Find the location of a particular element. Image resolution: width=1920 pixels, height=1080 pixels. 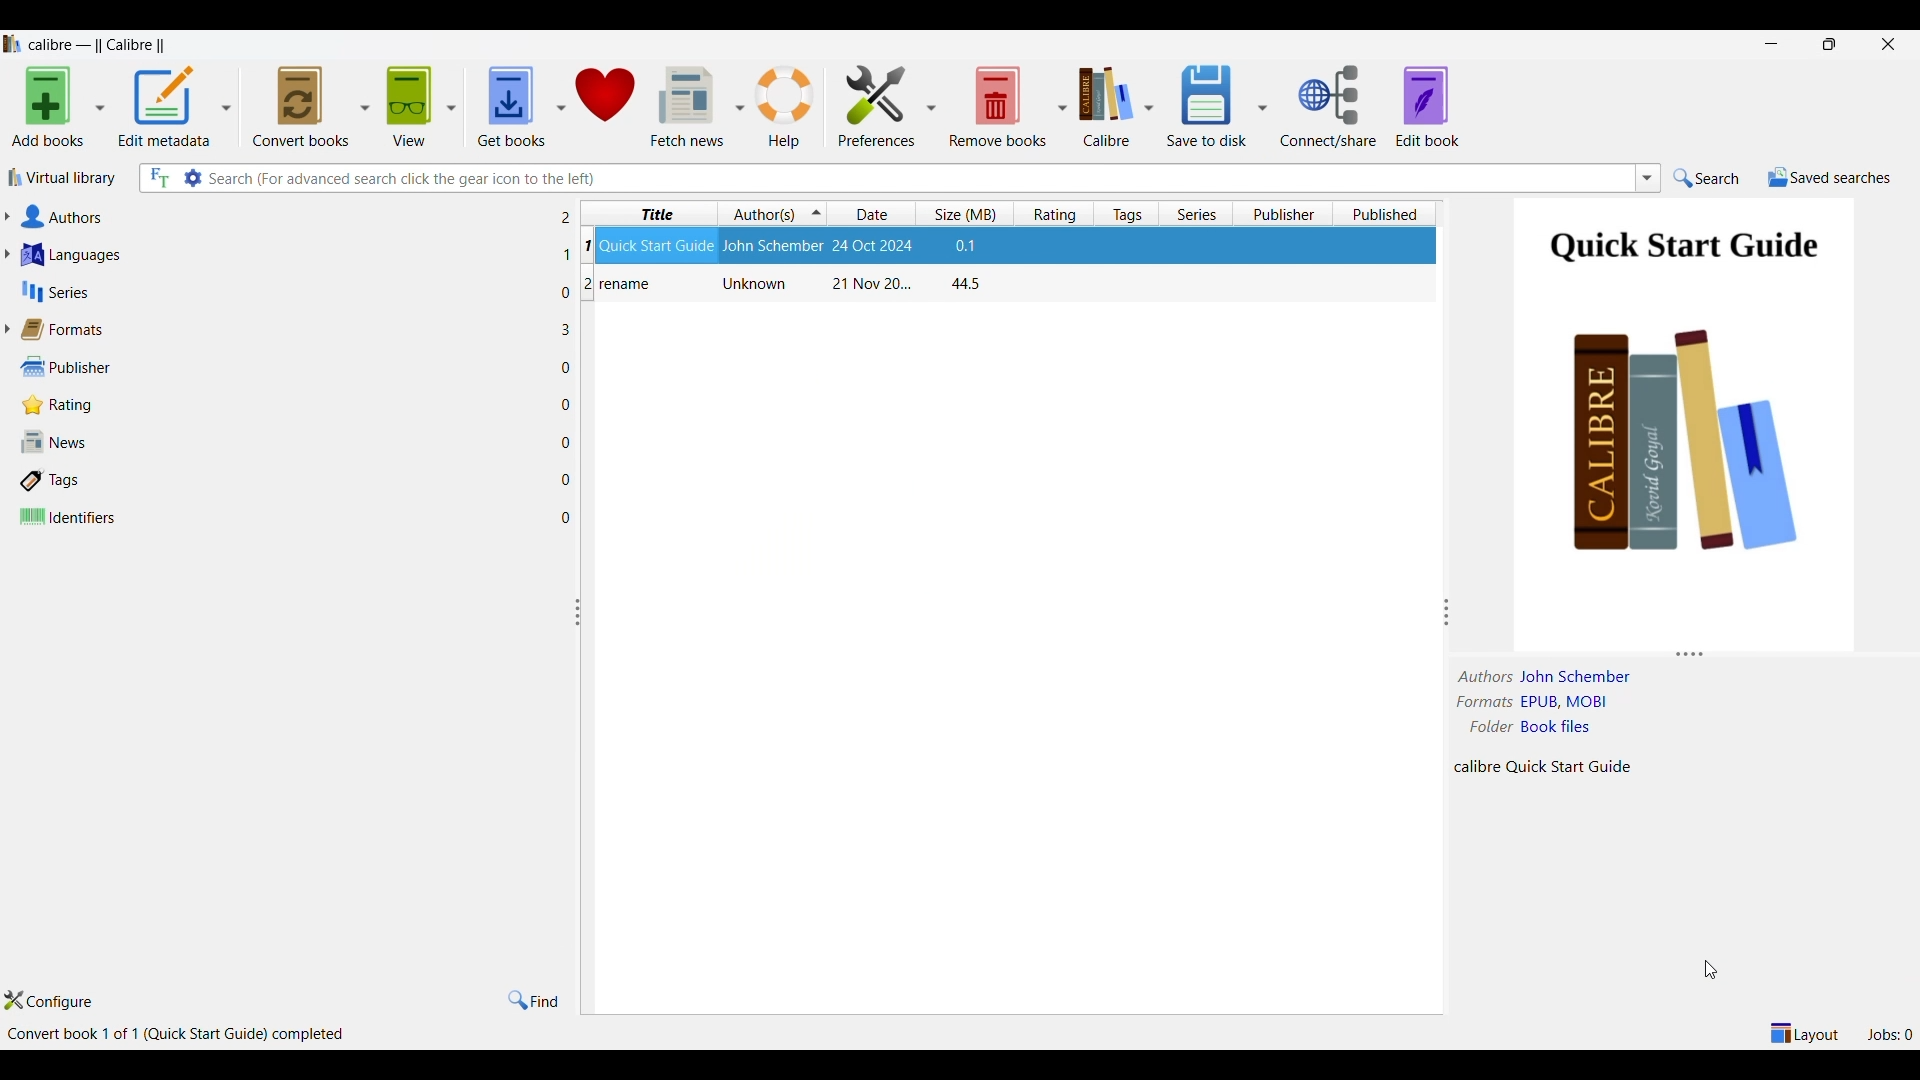

View options is located at coordinates (450, 107).